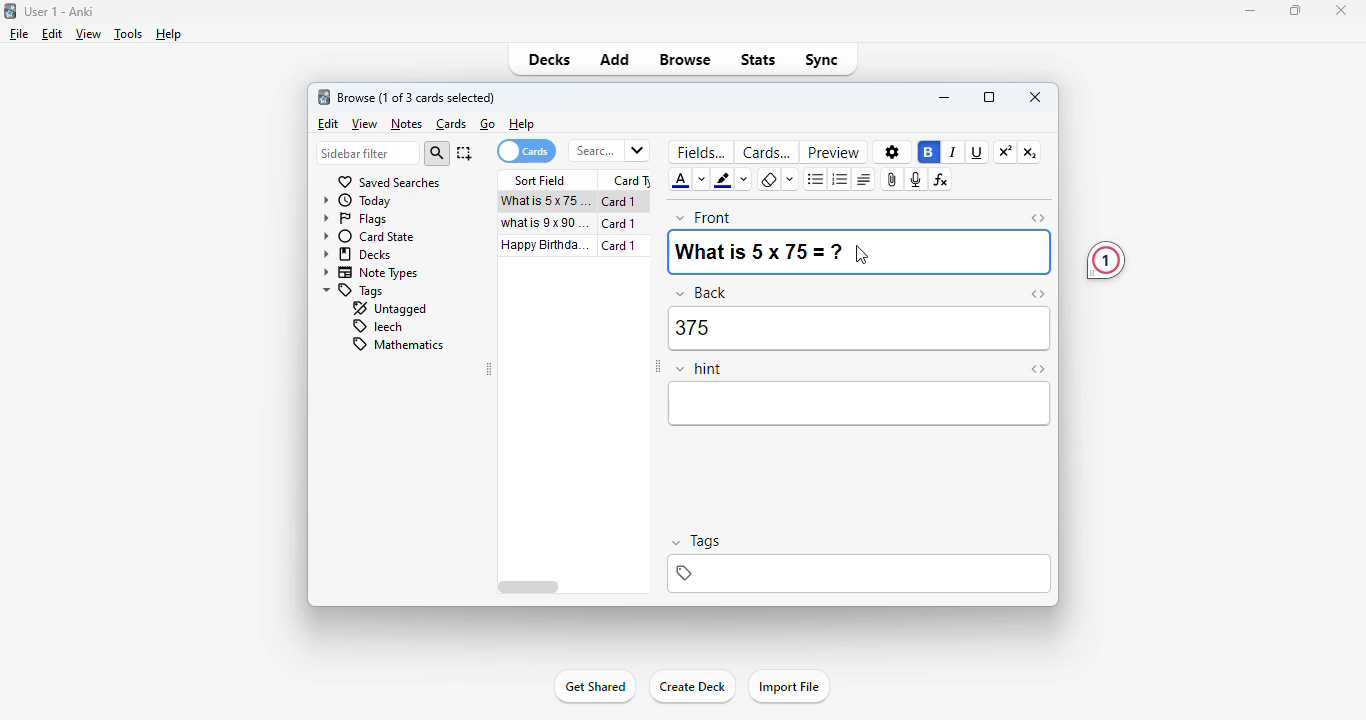 This screenshot has width=1366, height=720. What do you see at coordinates (377, 327) in the screenshot?
I see `leech` at bounding box center [377, 327].